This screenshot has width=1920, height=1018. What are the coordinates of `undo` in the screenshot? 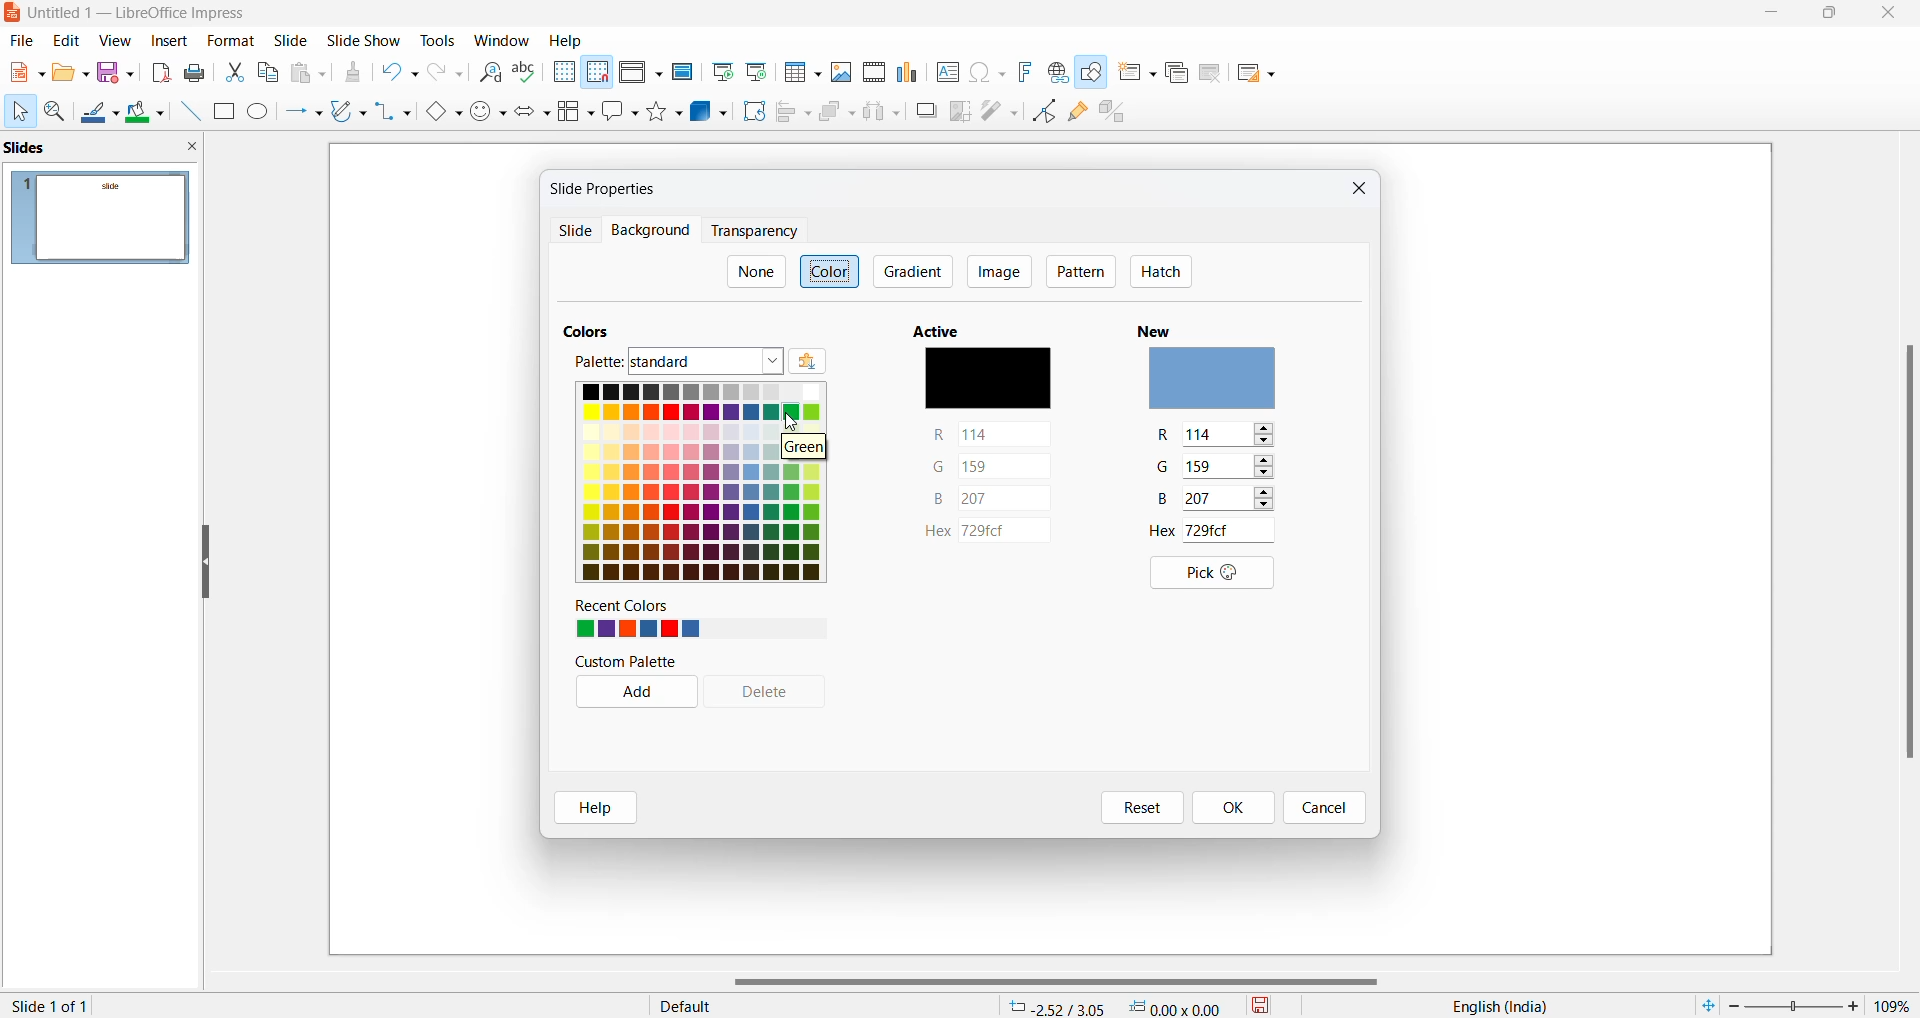 It's located at (403, 75).